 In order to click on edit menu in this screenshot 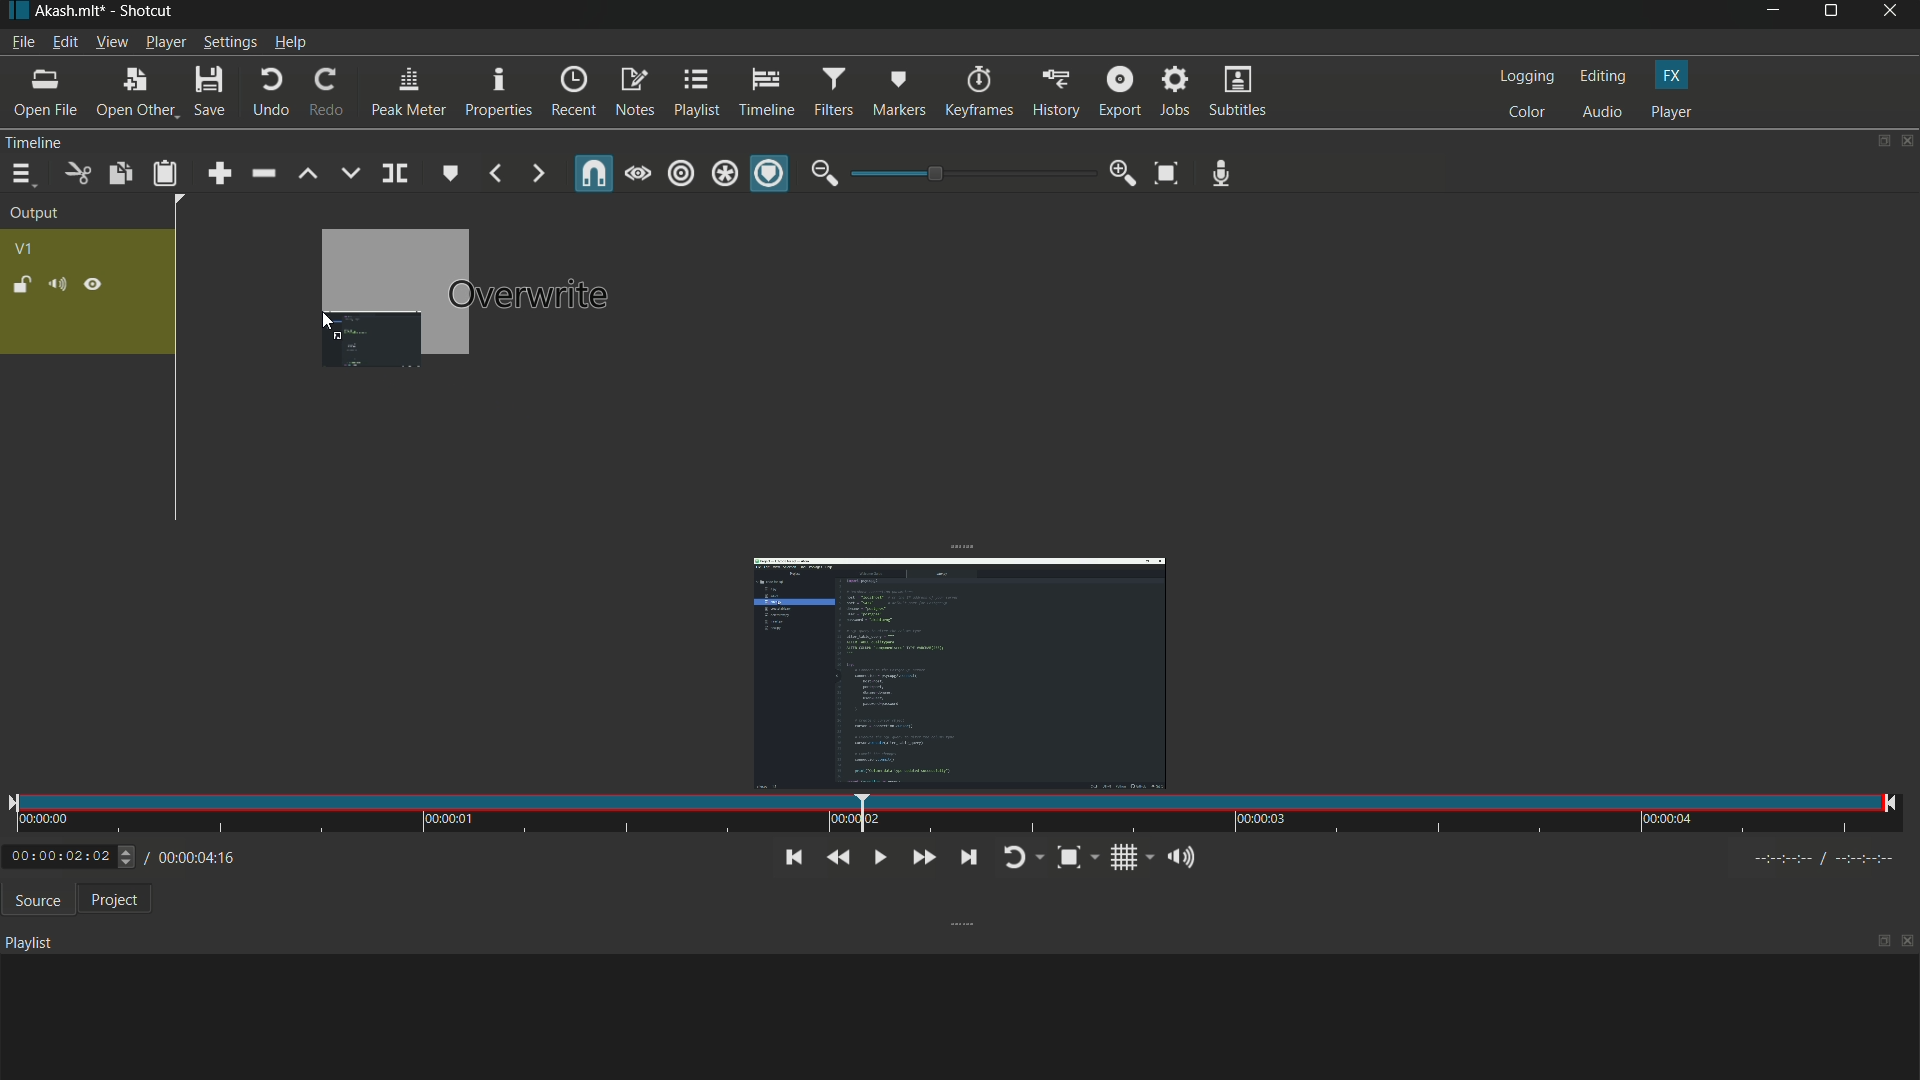, I will do `click(64, 43)`.